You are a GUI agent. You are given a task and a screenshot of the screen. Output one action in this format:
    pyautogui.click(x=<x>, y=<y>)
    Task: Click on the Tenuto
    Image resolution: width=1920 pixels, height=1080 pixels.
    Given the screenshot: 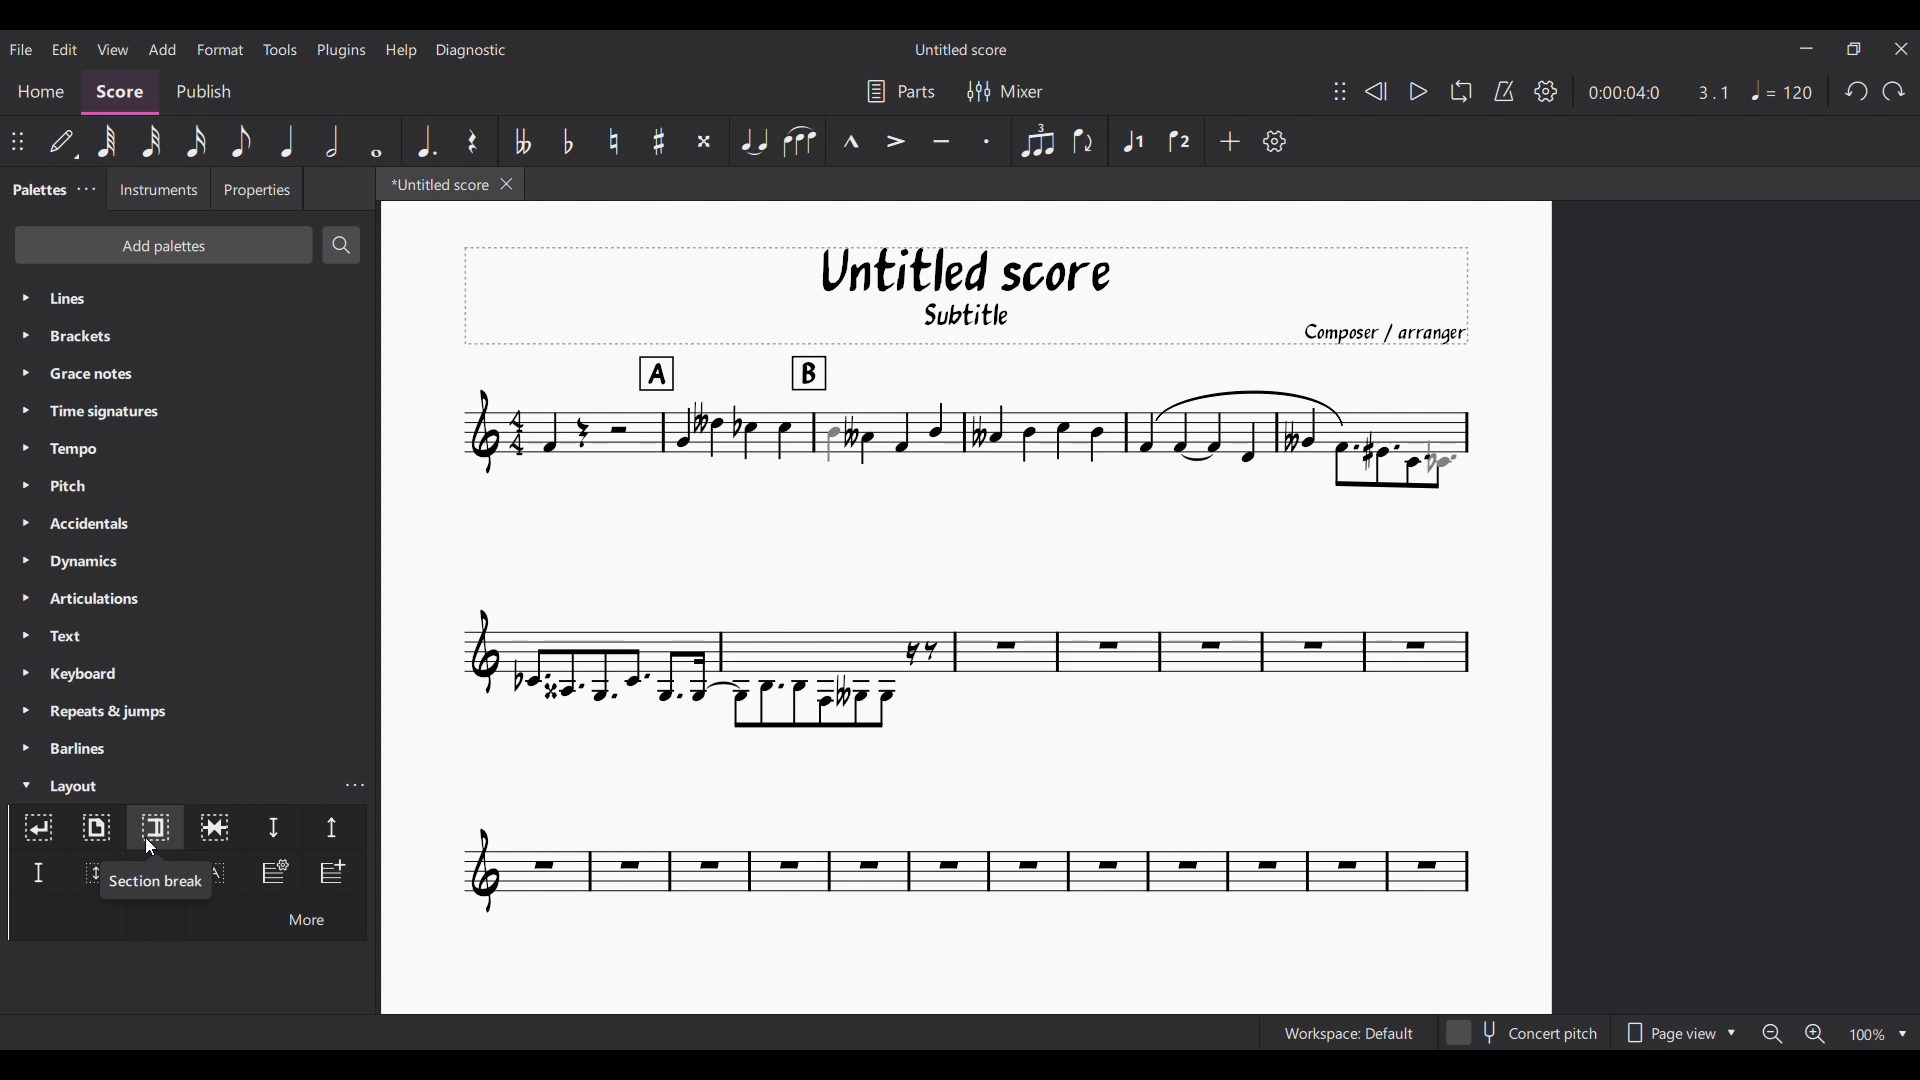 What is the action you would take?
    pyautogui.click(x=942, y=142)
    